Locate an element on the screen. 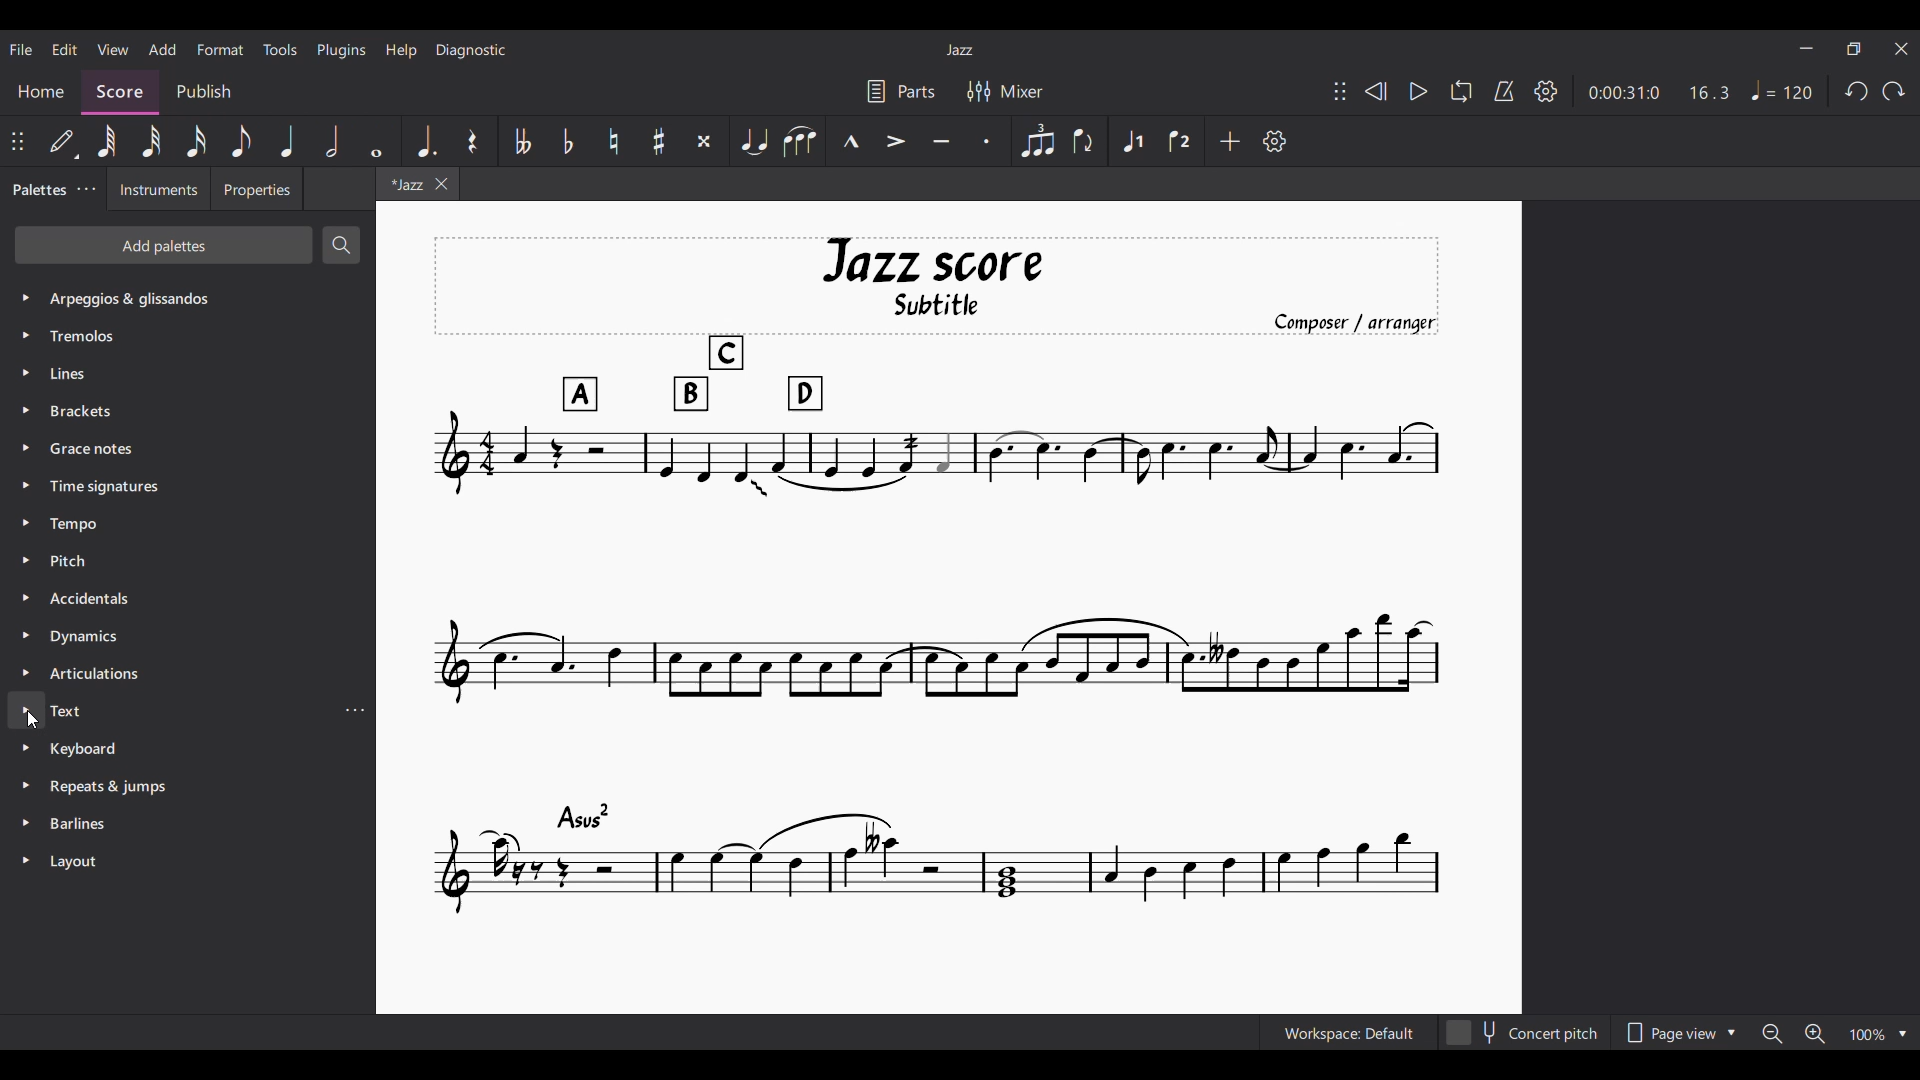  Tuplet is located at coordinates (1037, 141).